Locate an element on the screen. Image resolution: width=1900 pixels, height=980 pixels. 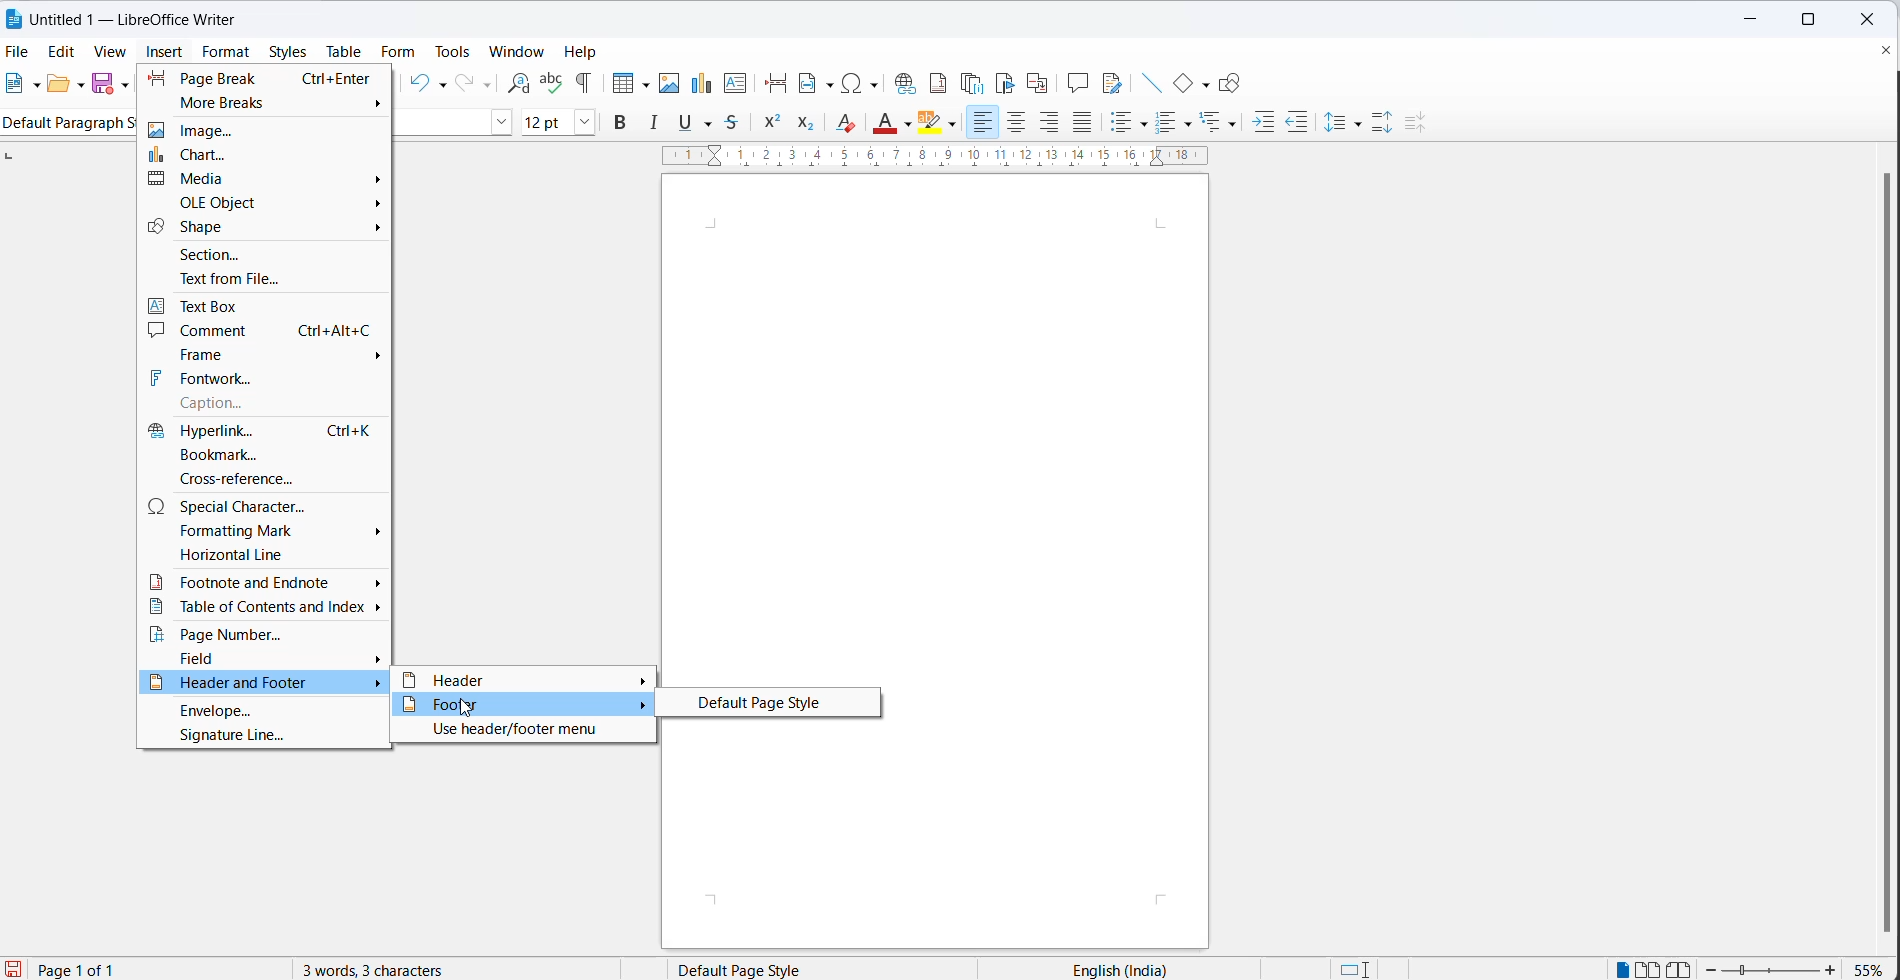
basic shapes is located at coordinates (1182, 84).